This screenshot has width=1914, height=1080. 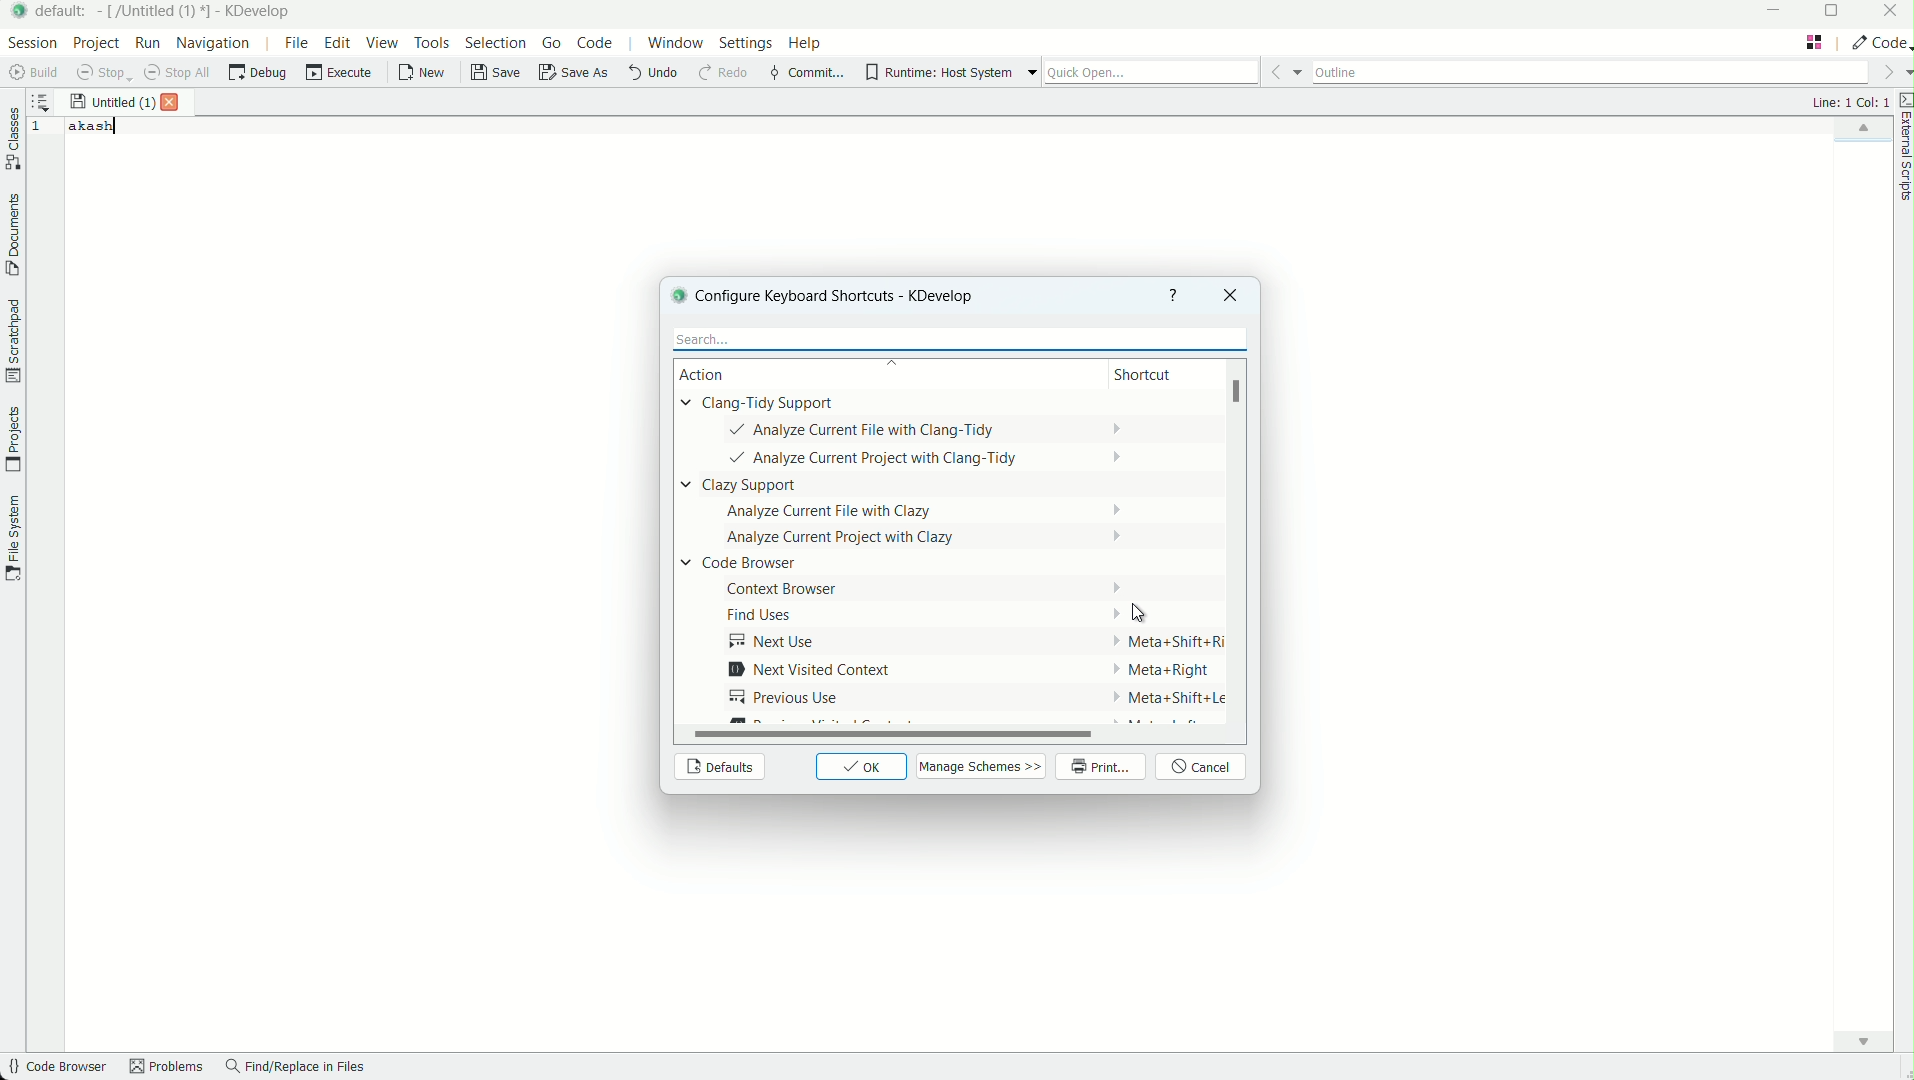 I want to click on actions, so click(x=880, y=561).